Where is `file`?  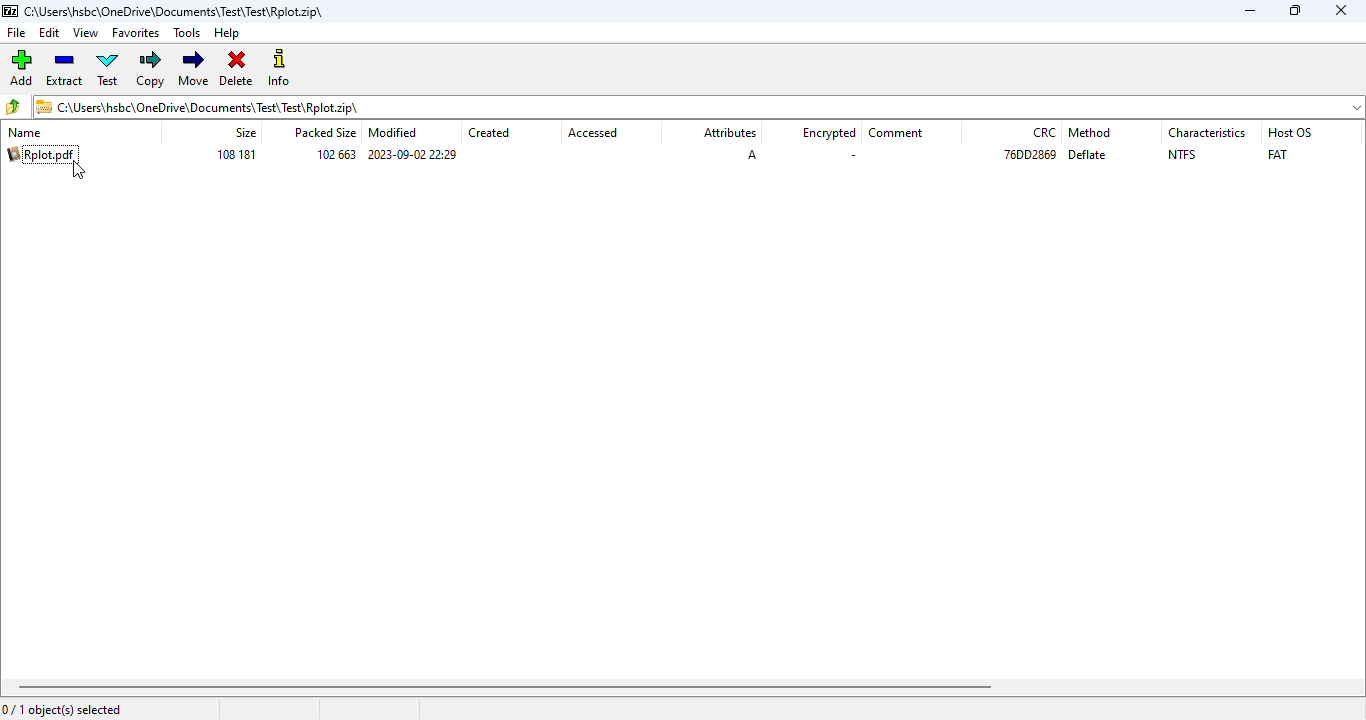
file is located at coordinates (16, 33).